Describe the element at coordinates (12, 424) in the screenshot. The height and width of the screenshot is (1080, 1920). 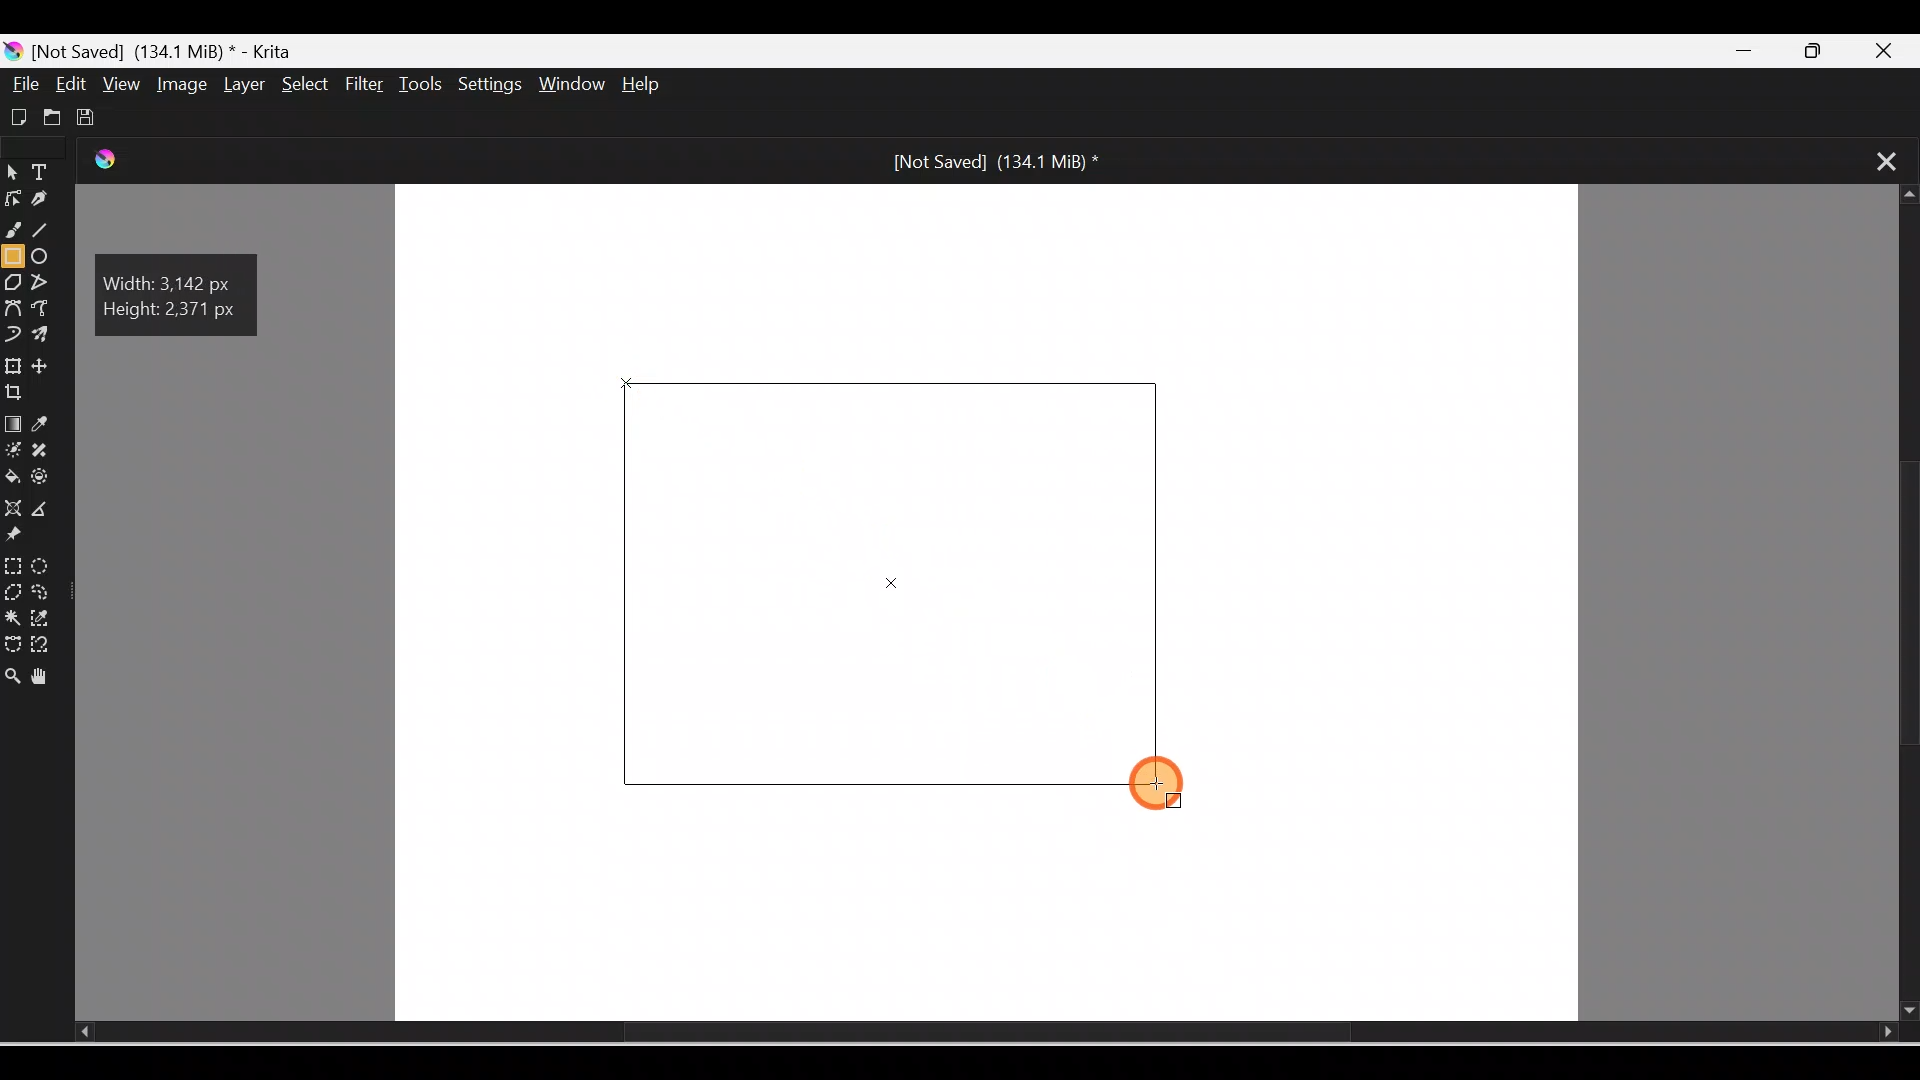
I see `Draw a gradient` at that location.